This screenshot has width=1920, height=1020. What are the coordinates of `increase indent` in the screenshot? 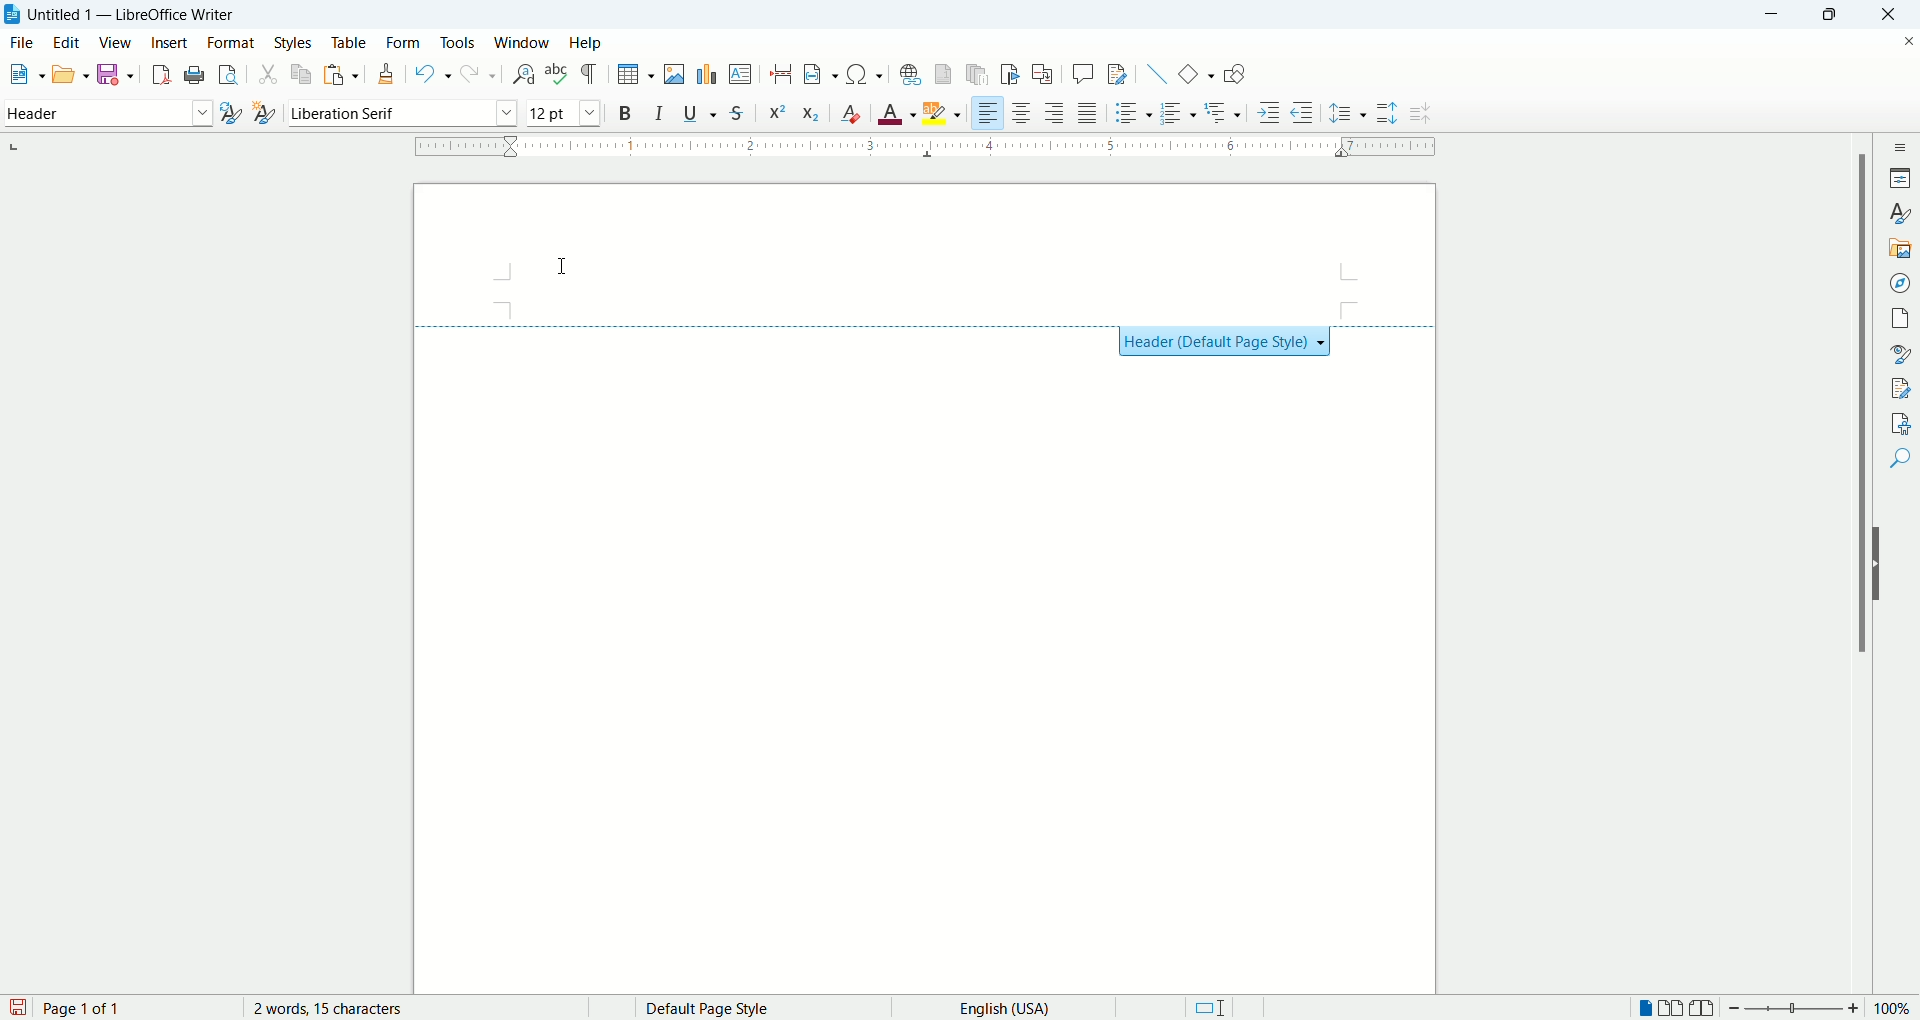 It's located at (1268, 113).